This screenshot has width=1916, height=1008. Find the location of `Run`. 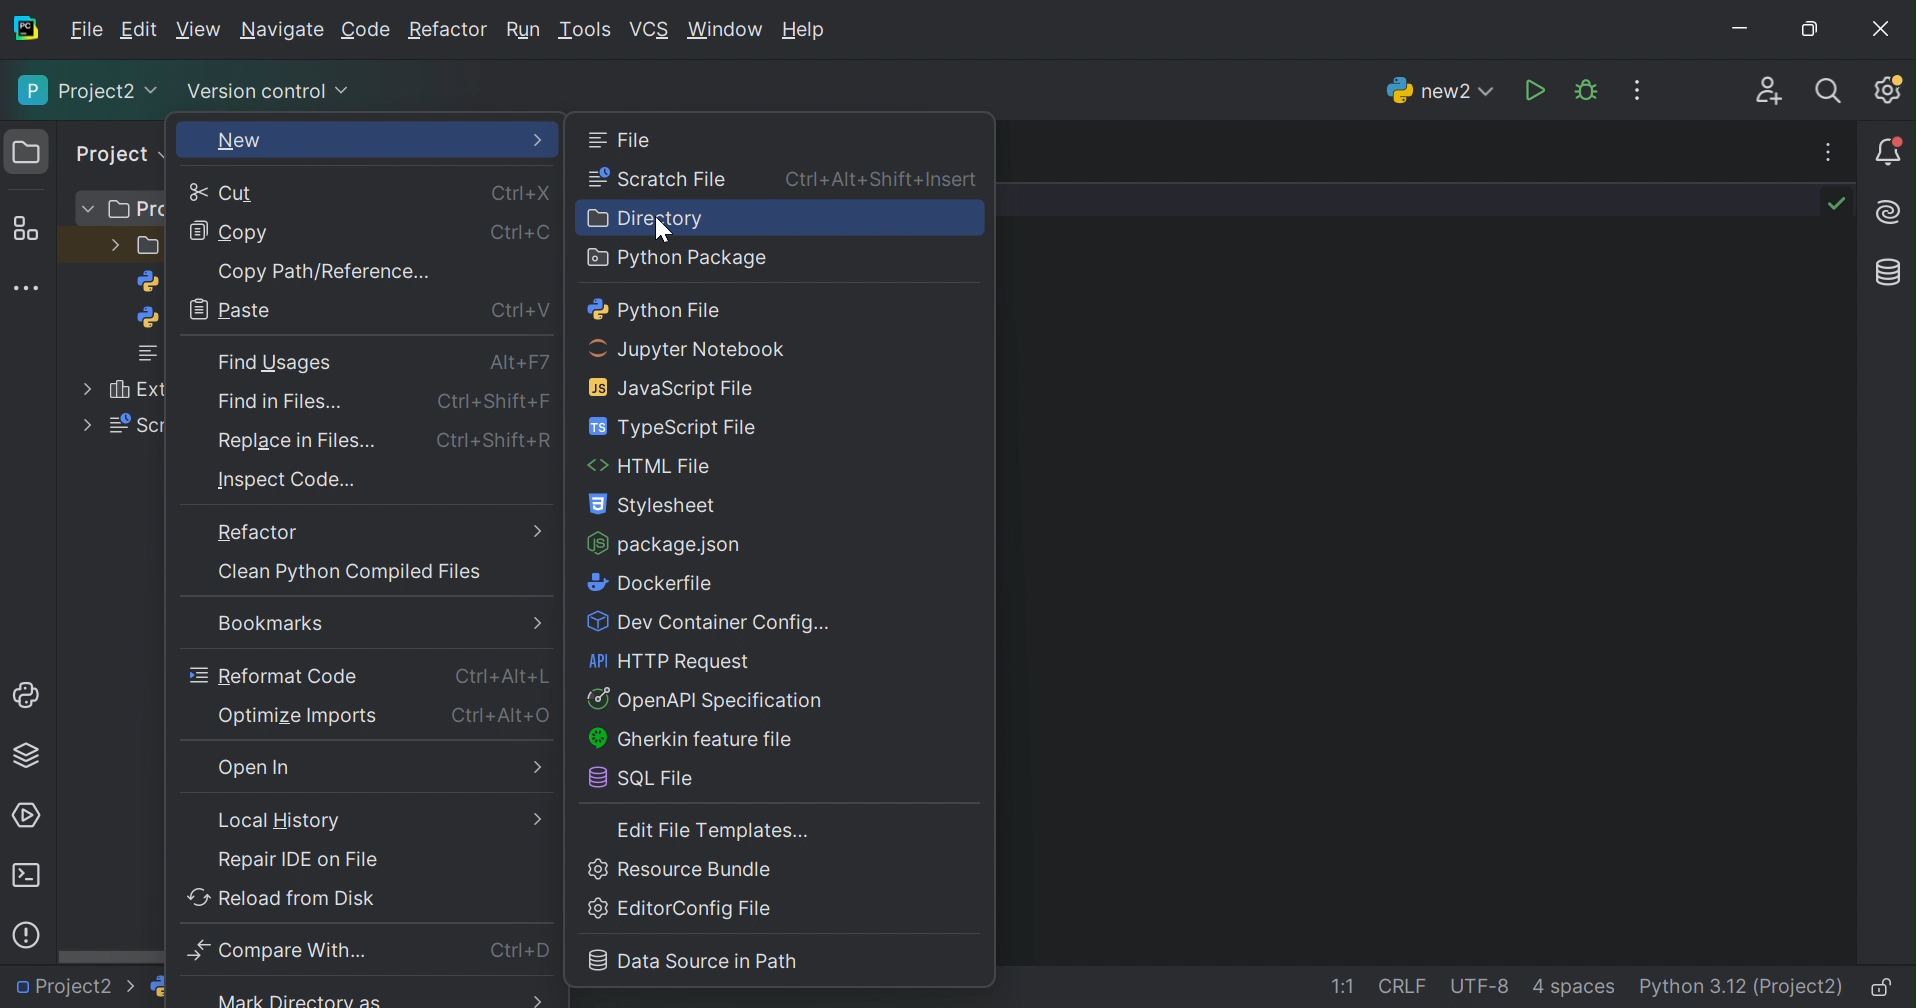

Run is located at coordinates (525, 27).